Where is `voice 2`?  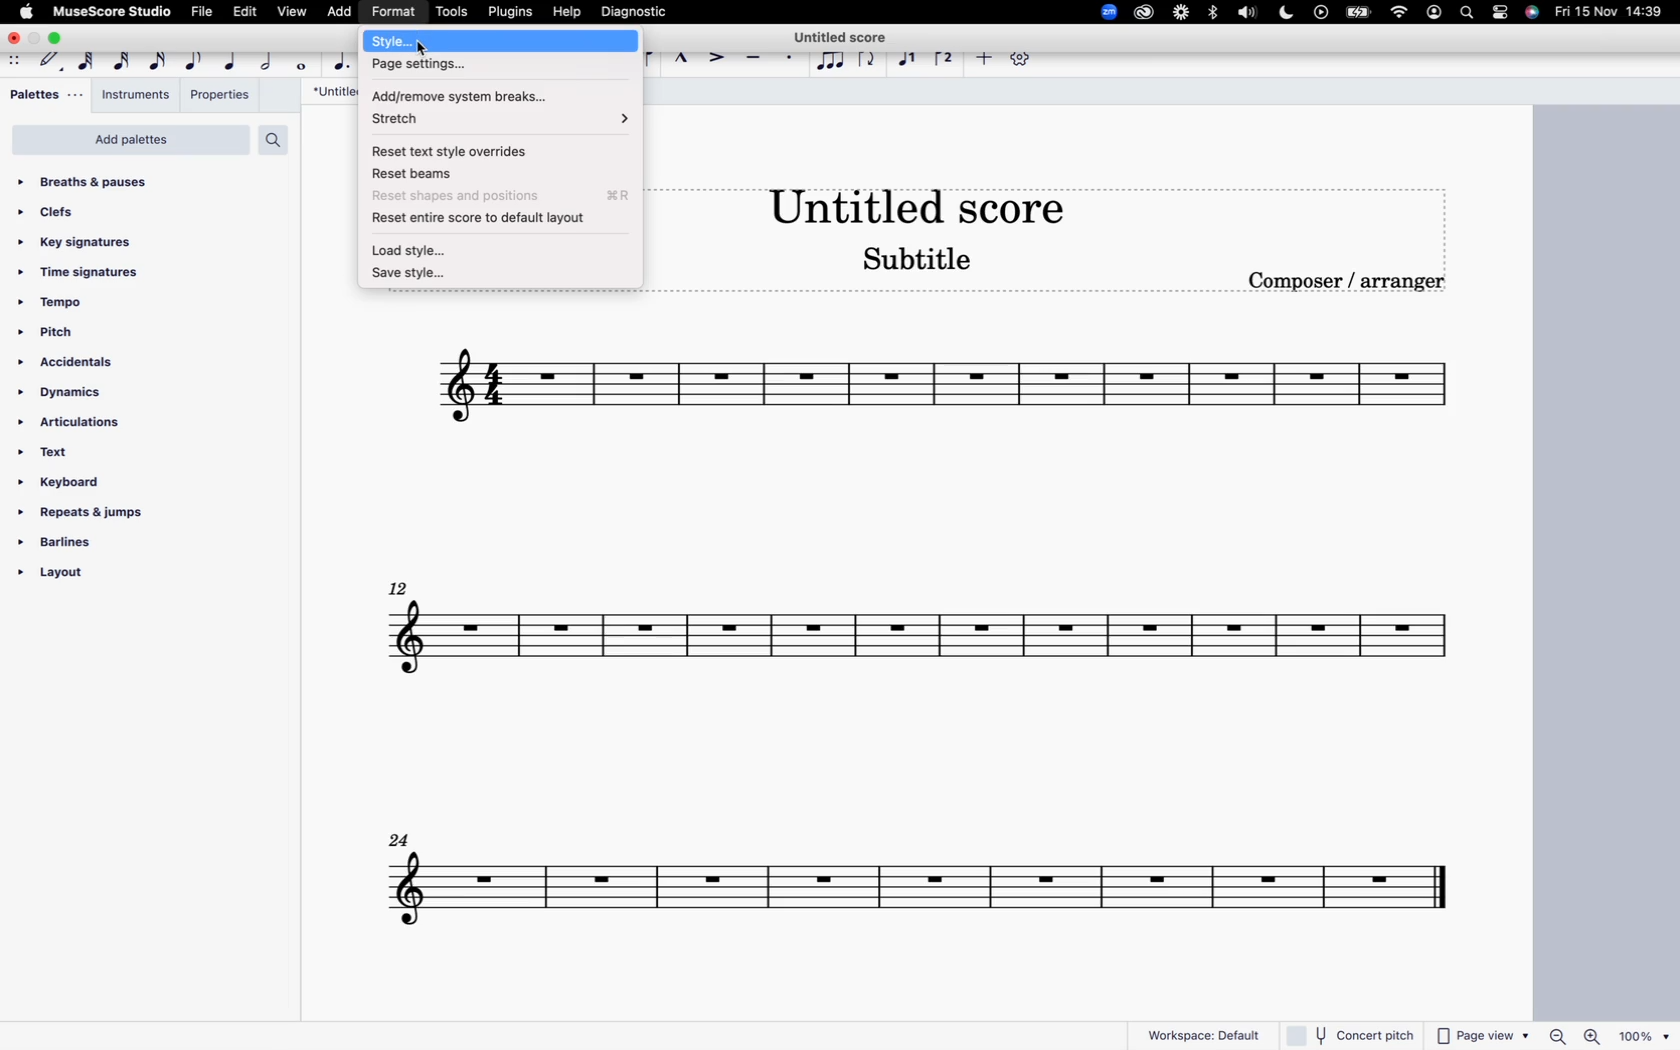
voice 2 is located at coordinates (946, 58).